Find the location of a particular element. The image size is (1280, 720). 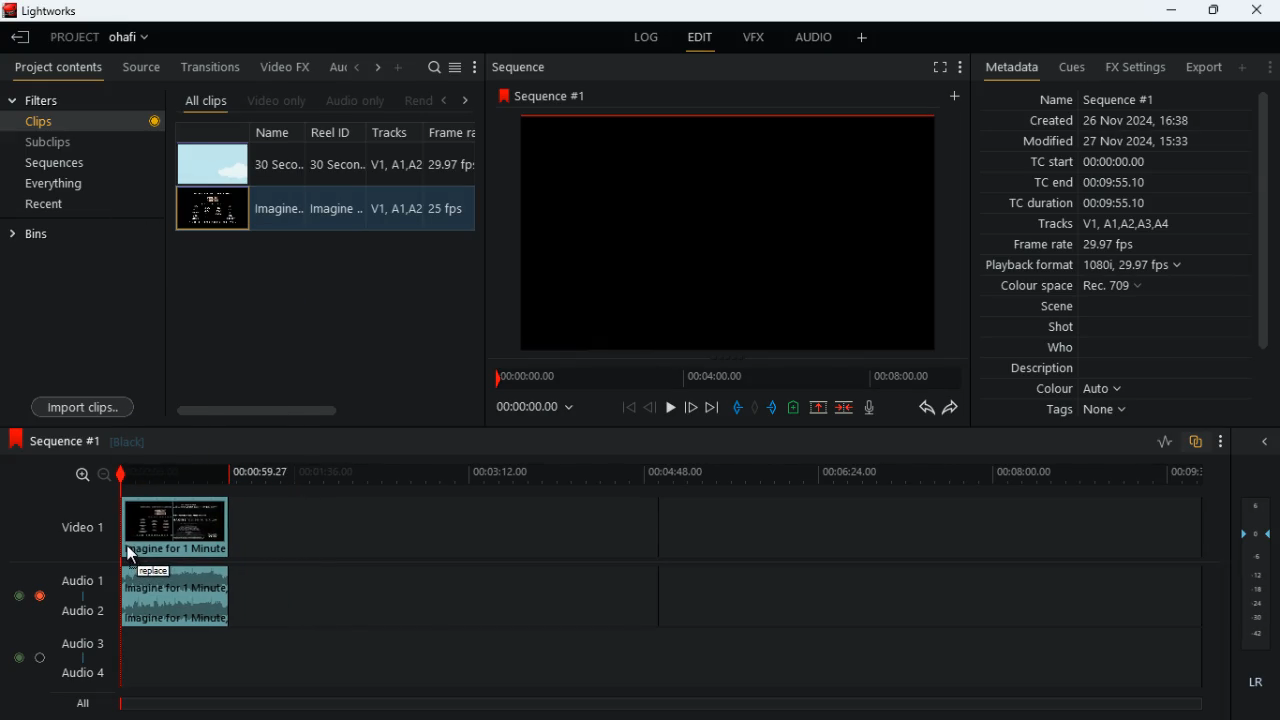

close is located at coordinates (1268, 442).